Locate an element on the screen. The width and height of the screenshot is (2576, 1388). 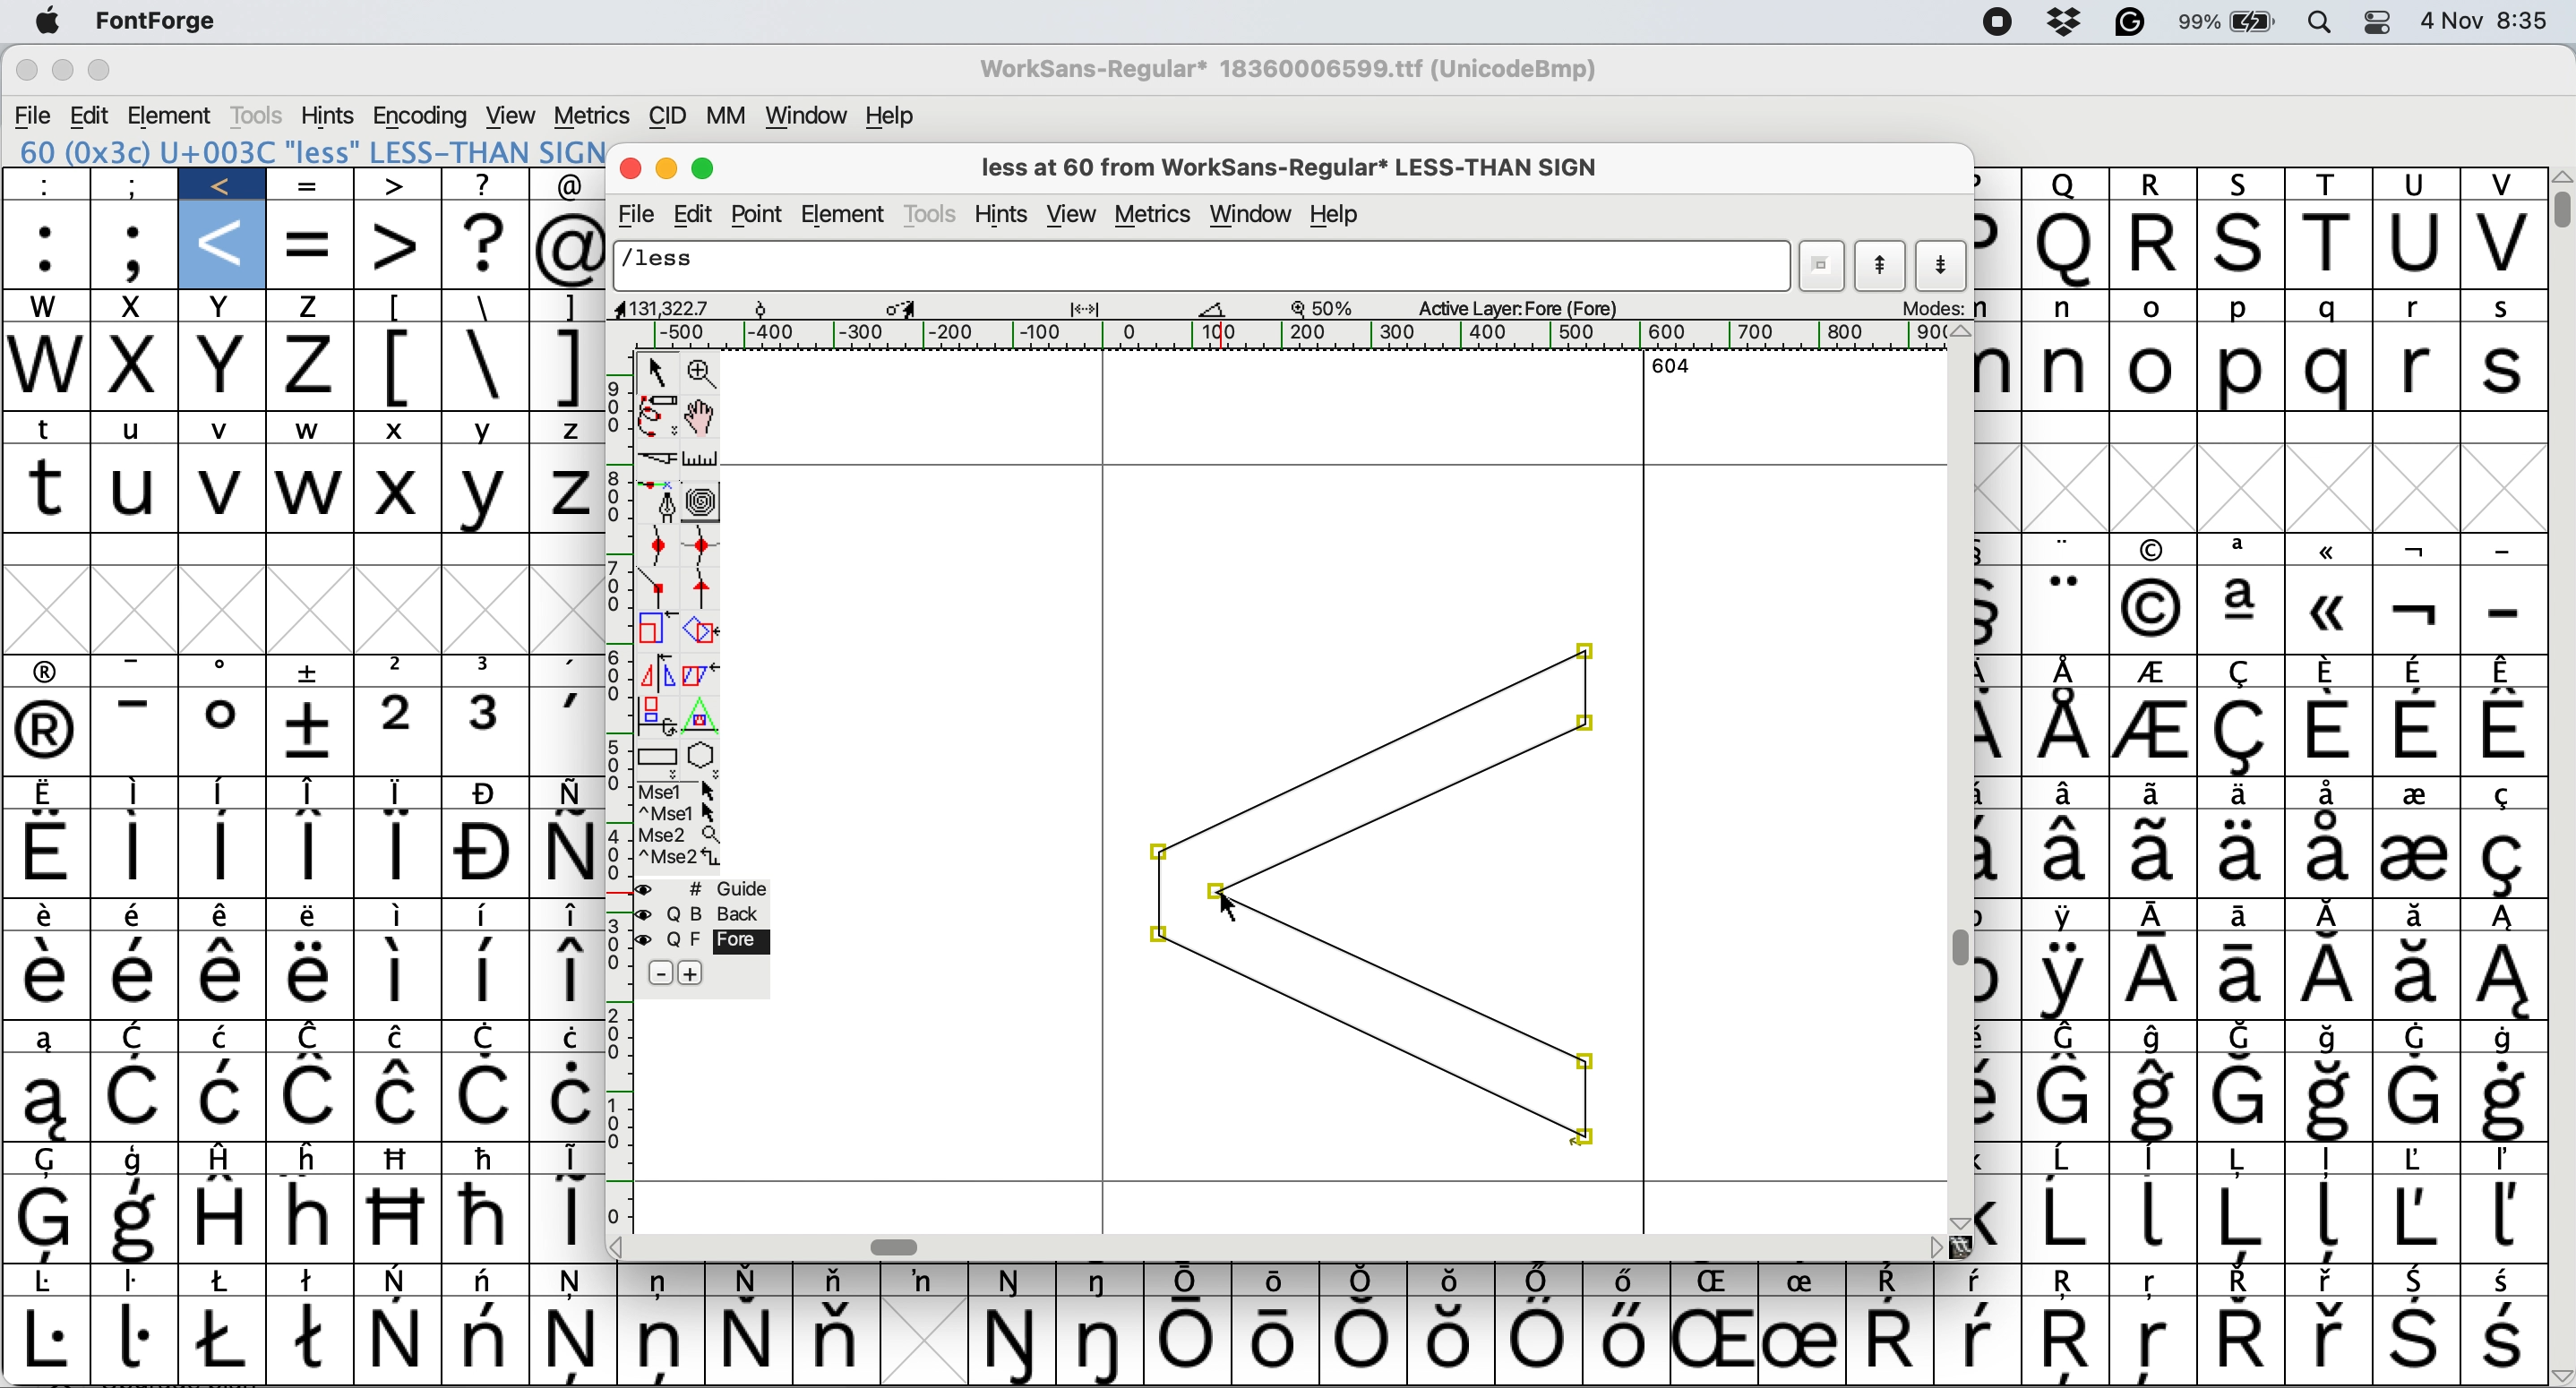
Symbol is located at coordinates (2329, 1281).